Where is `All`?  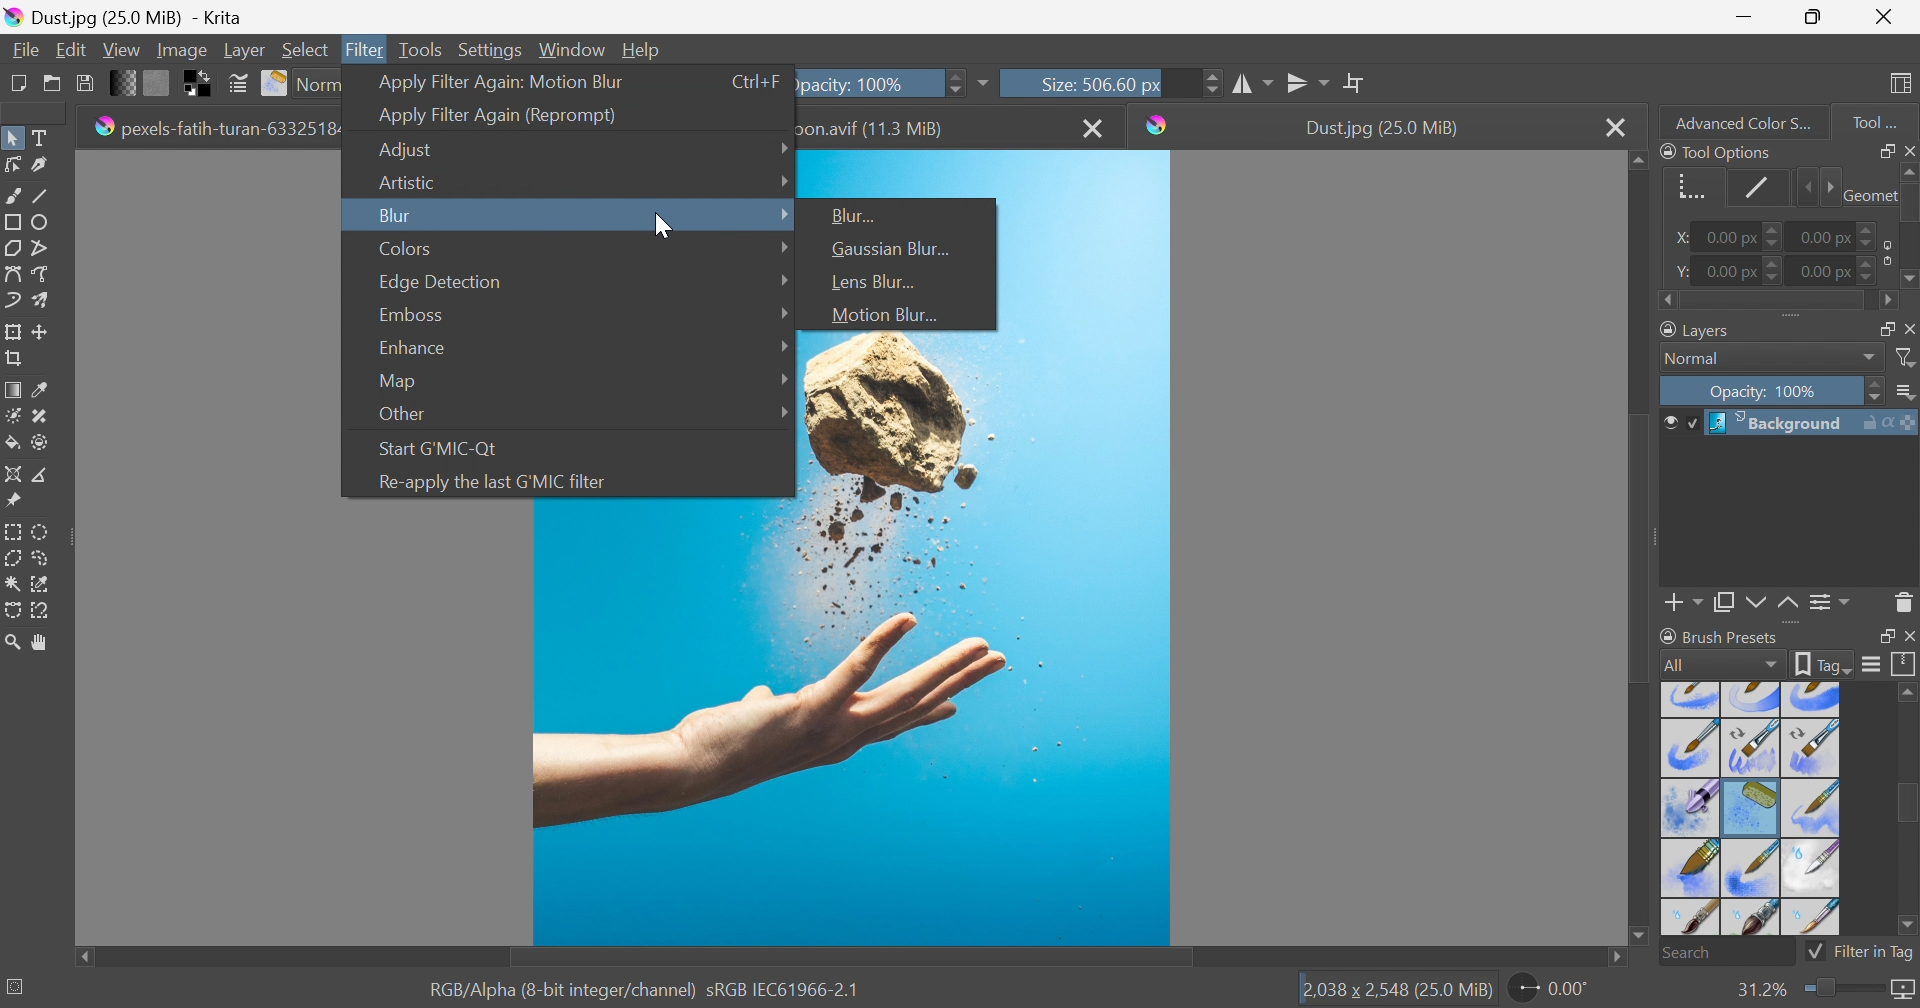 All is located at coordinates (1721, 664).